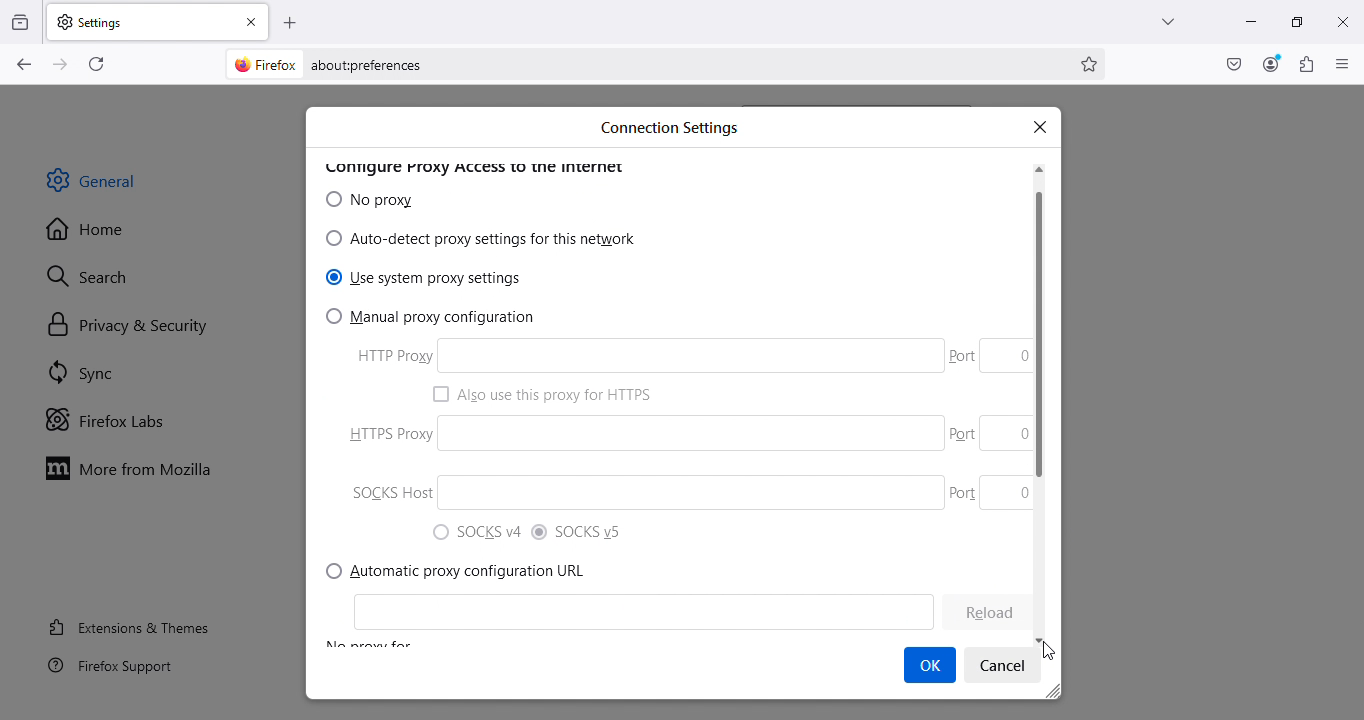 The height and width of the screenshot is (720, 1364). What do you see at coordinates (99, 273) in the screenshot?
I see `Search` at bounding box center [99, 273].